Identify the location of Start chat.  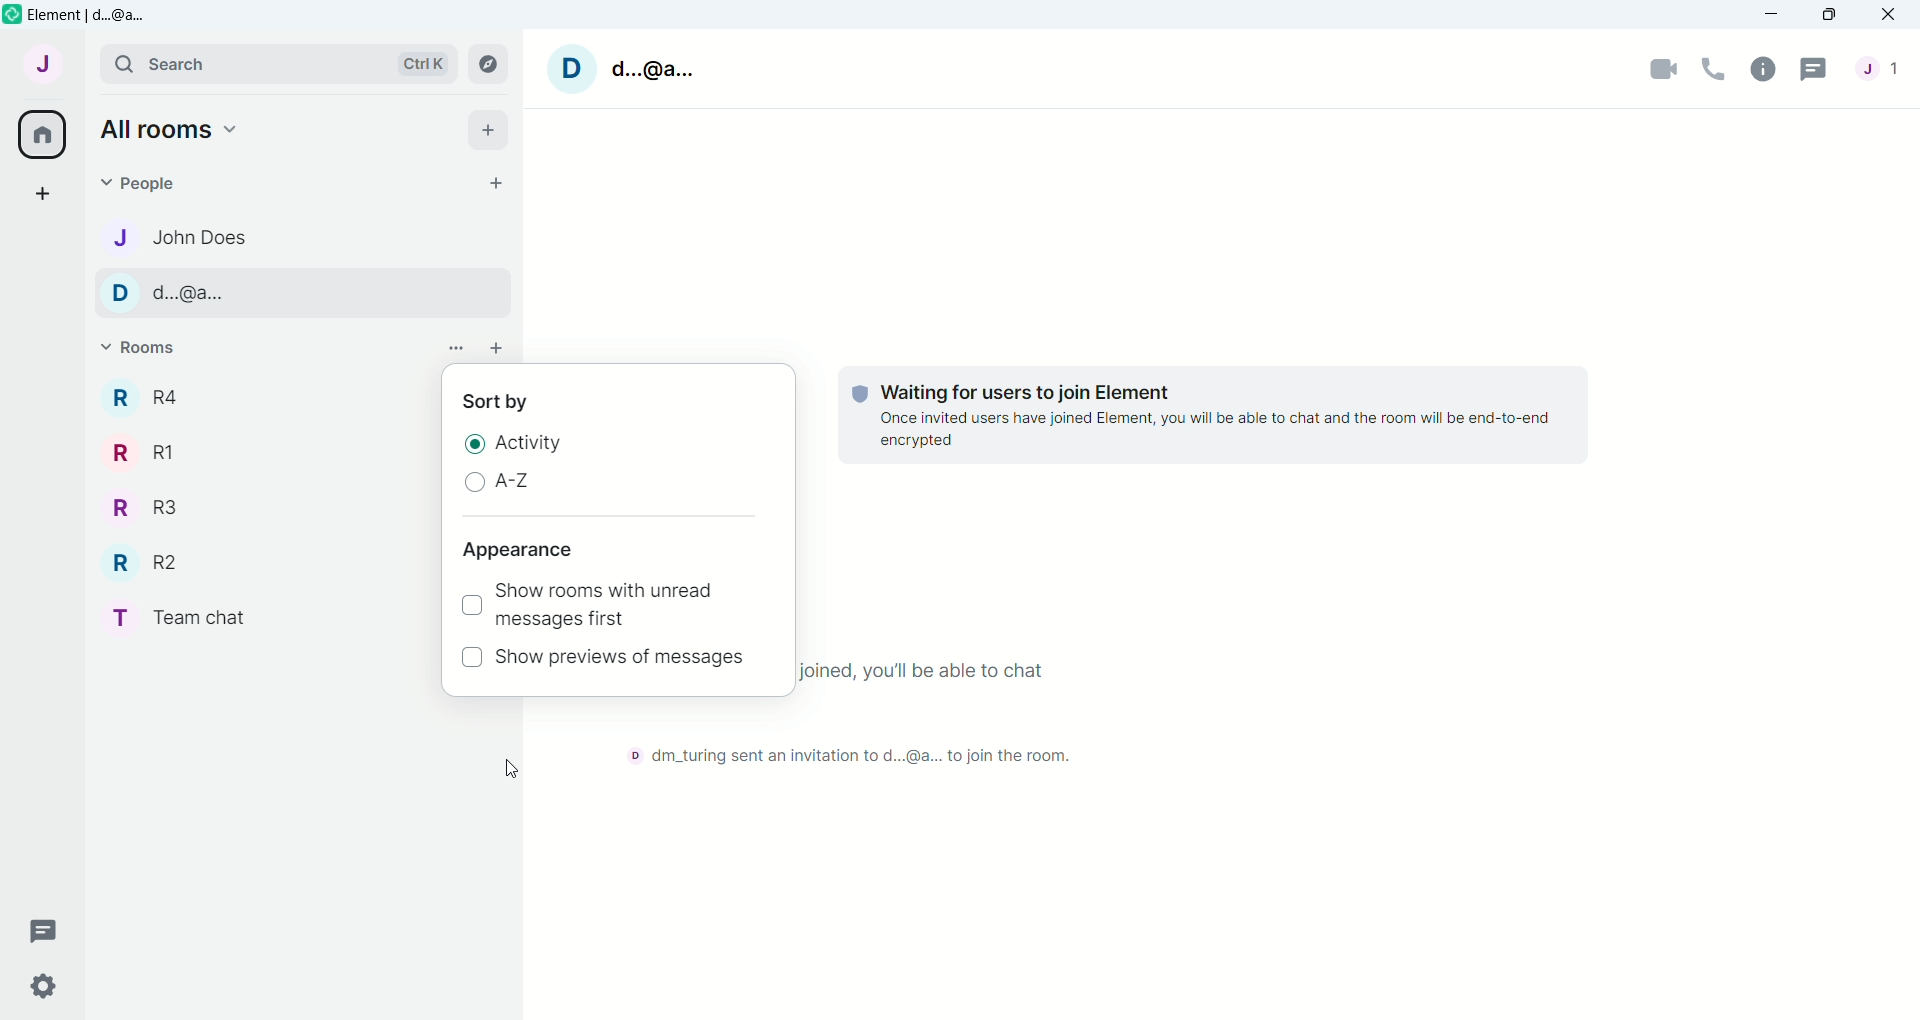
(495, 182).